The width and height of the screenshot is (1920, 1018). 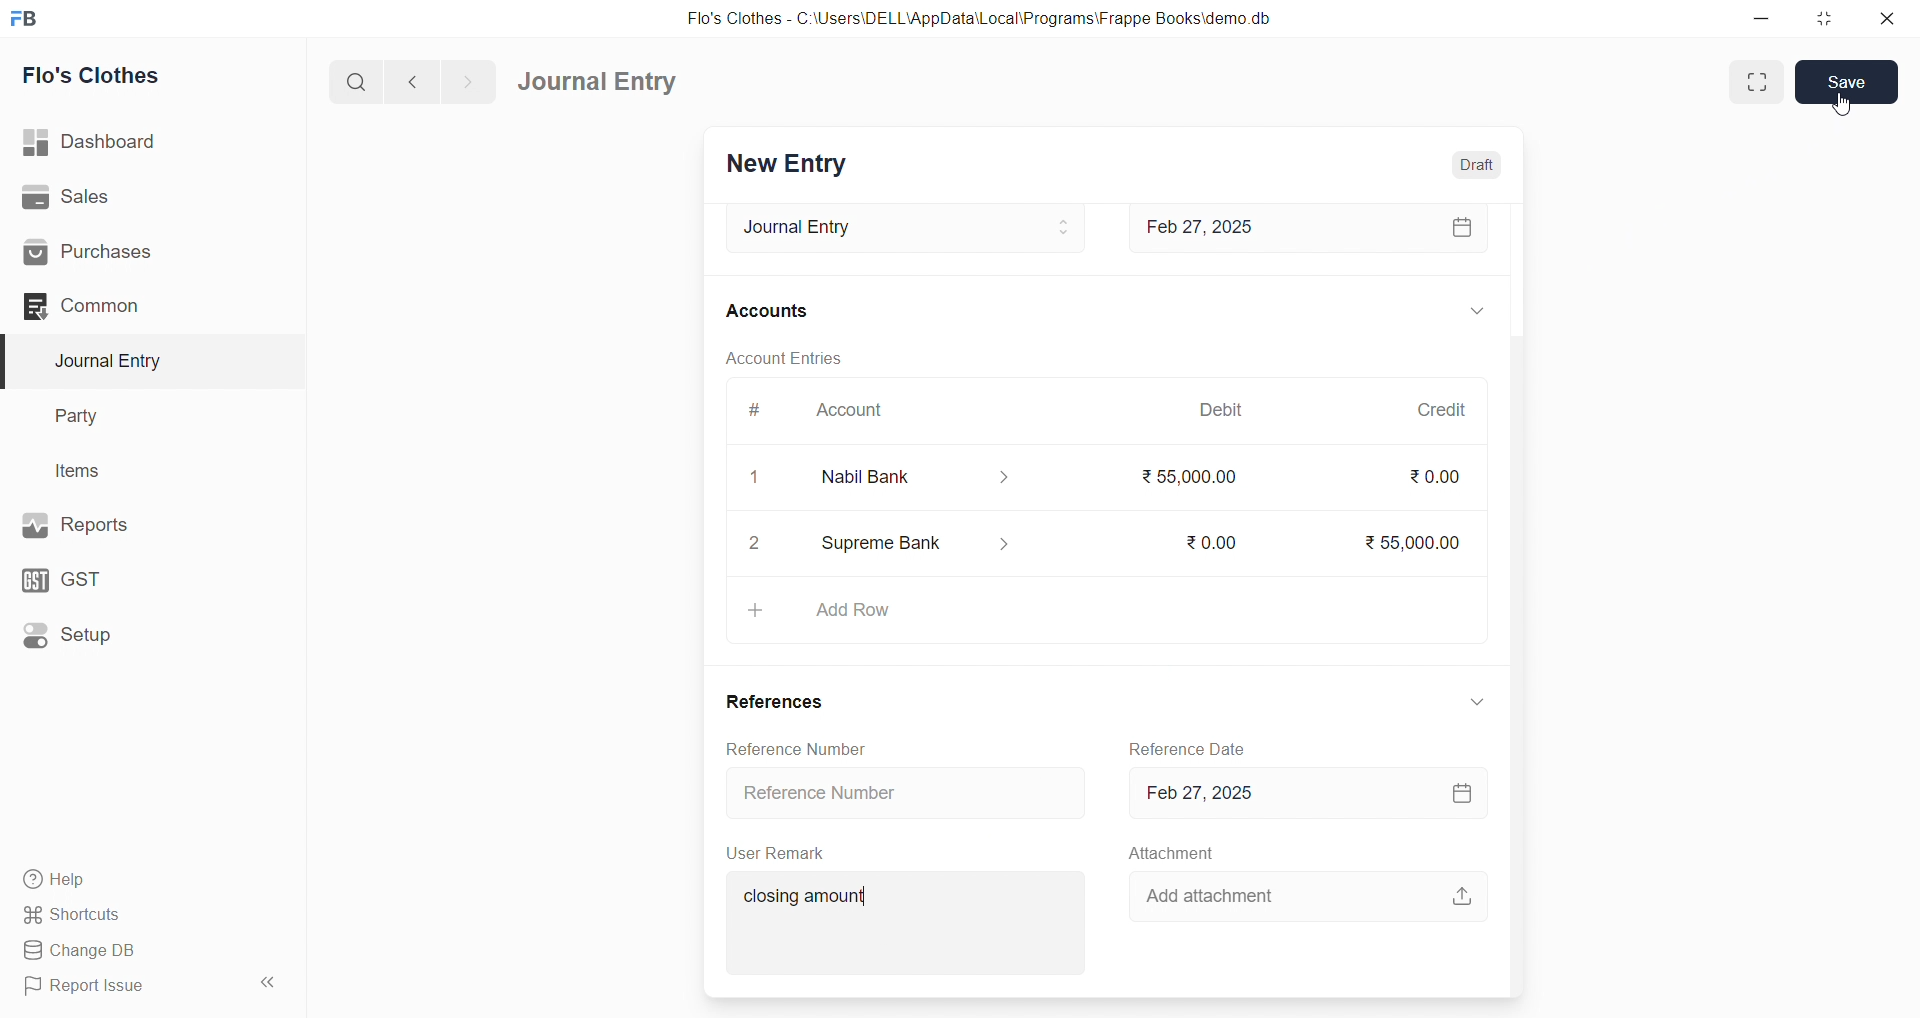 What do you see at coordinates (1844, 107) in the screenshot?
I see `cursor` at bounding box center [1844, 107].